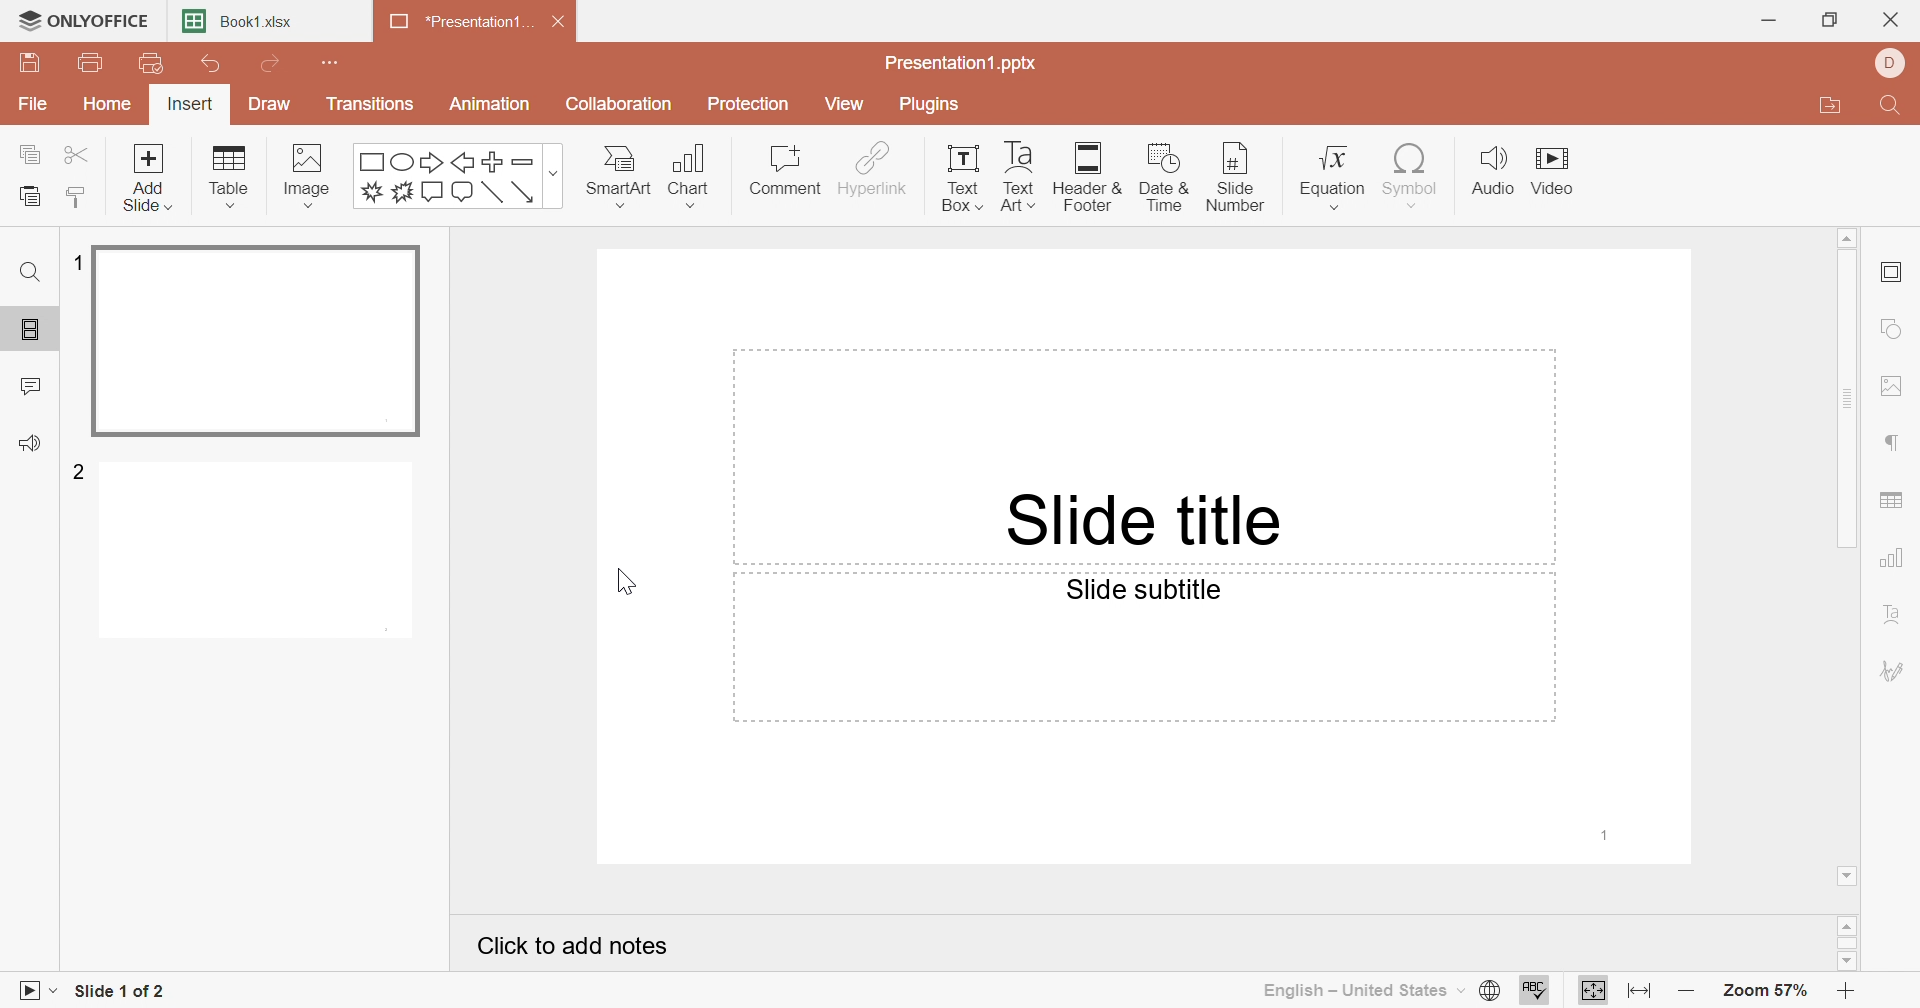 The width and height of the screenshot is (1920, 1008). Describe the element at coordinates (1853, 400) in the screenshot. I see `Scroll Bar` at that location.